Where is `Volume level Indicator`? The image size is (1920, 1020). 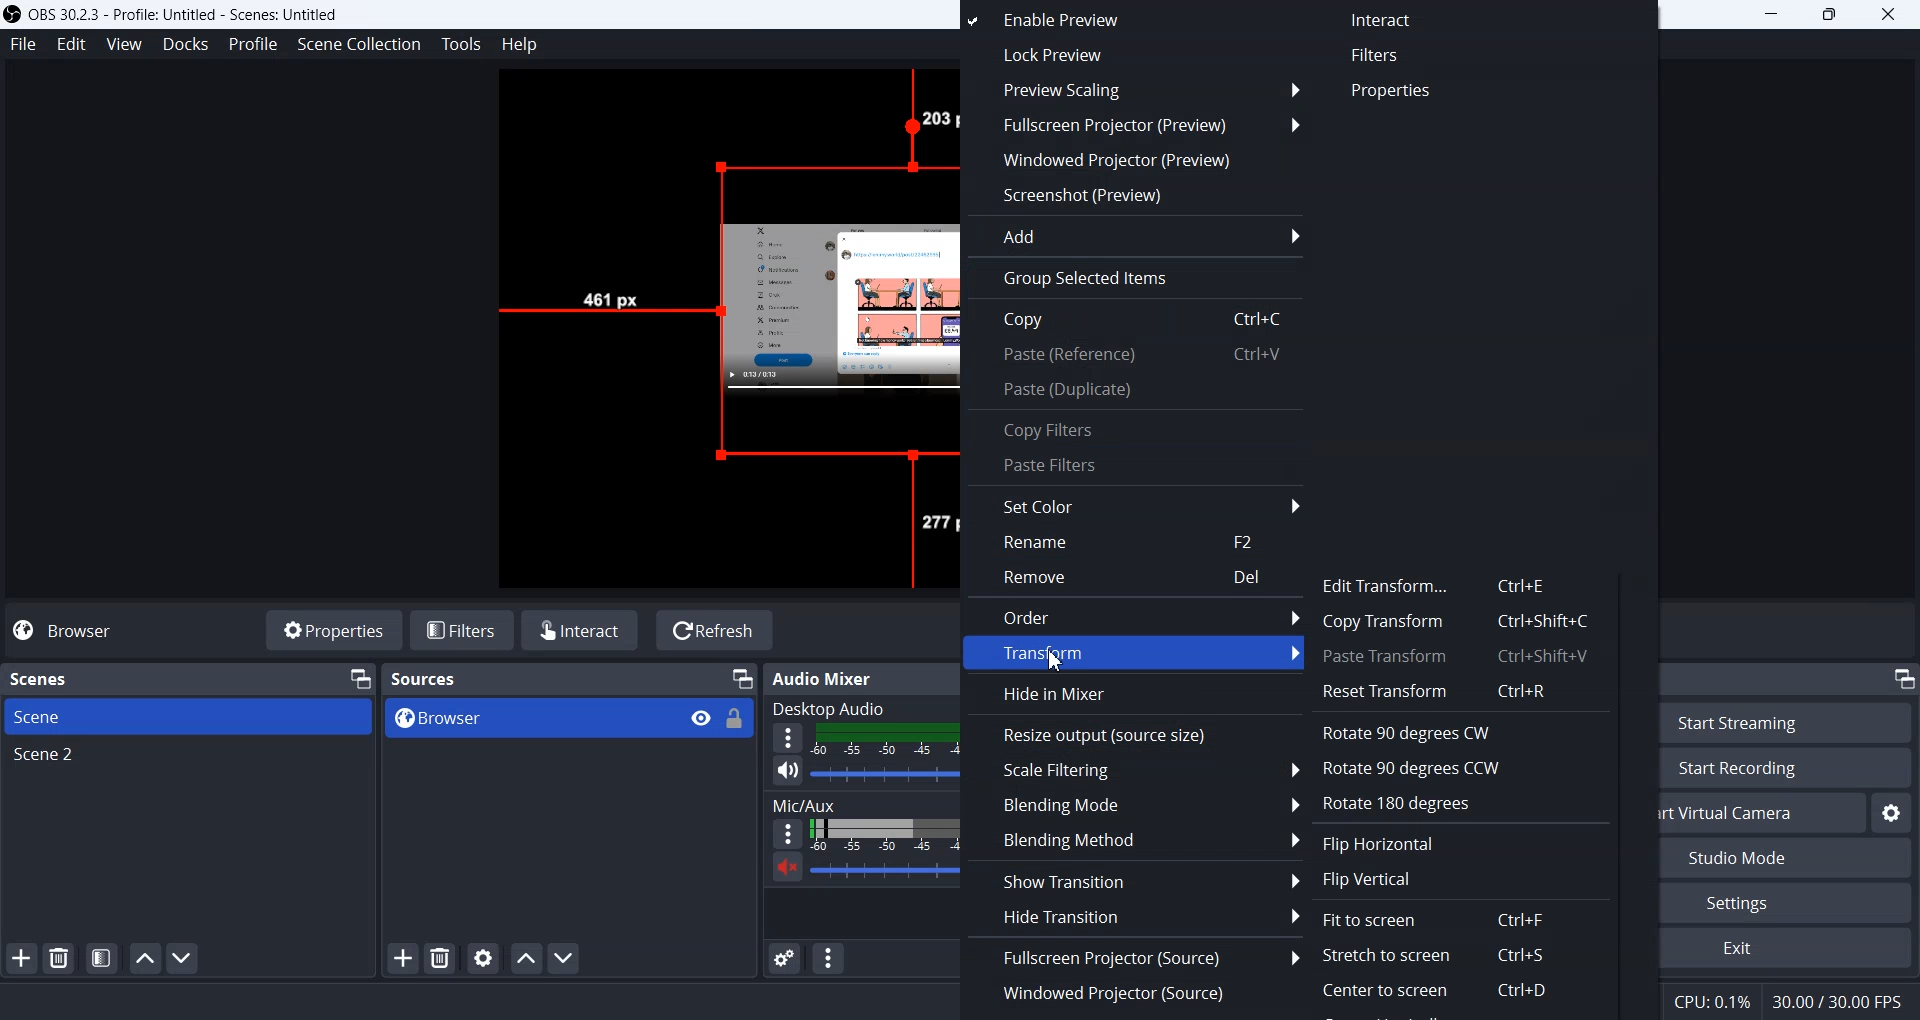 Volume level Indicator is located at coordinates (886, 741).